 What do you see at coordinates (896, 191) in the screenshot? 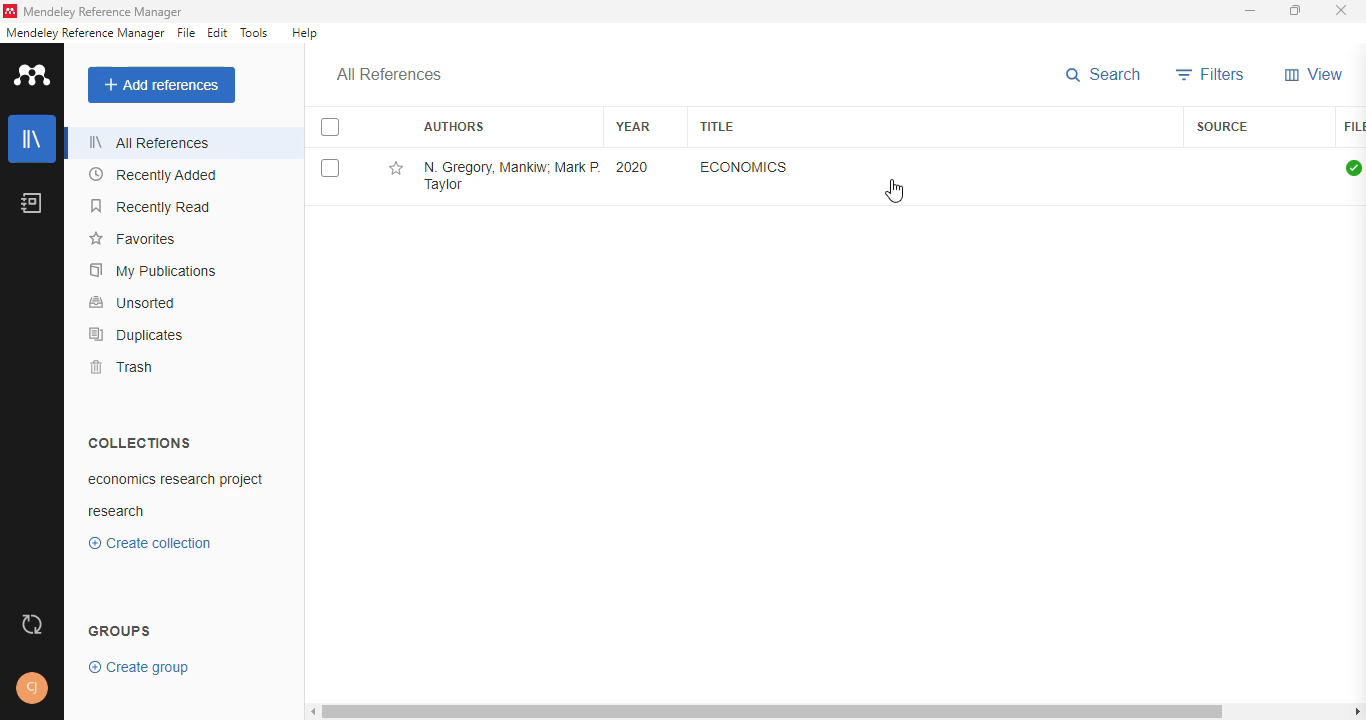
I see `cursor` at bounding box center [896, 191].